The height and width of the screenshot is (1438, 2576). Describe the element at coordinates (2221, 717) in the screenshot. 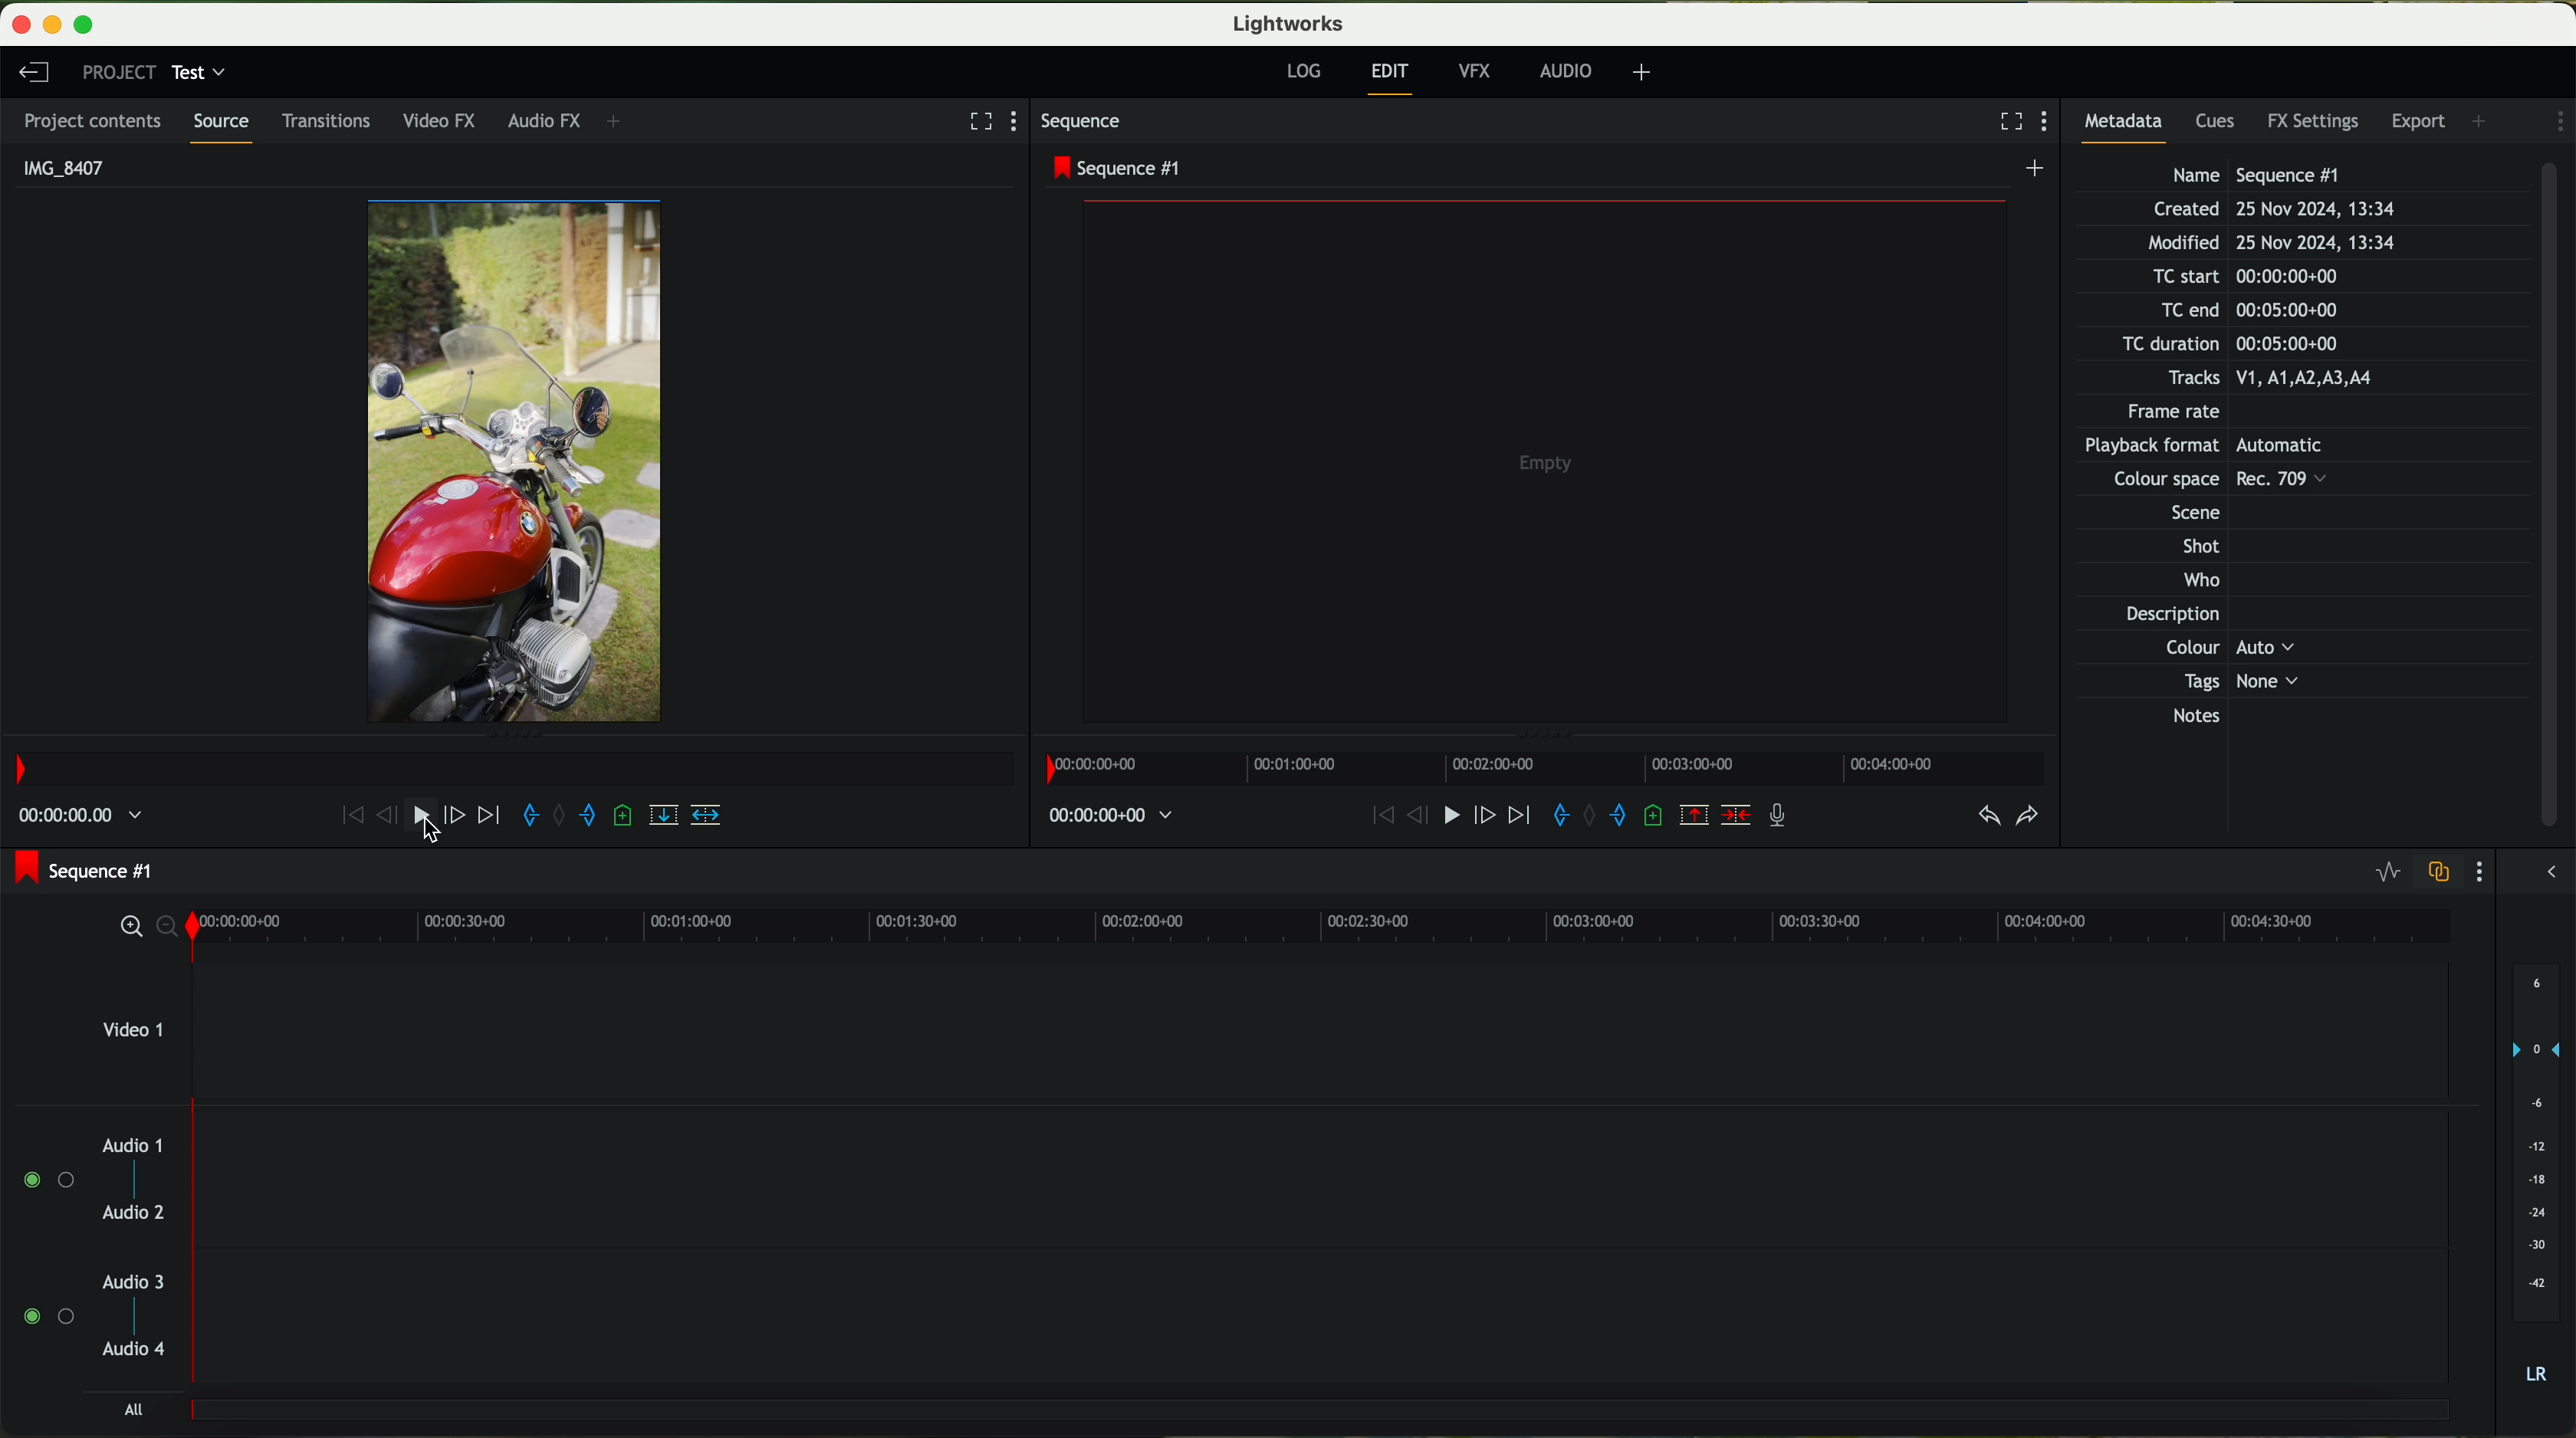

I see `Notes` at that location.